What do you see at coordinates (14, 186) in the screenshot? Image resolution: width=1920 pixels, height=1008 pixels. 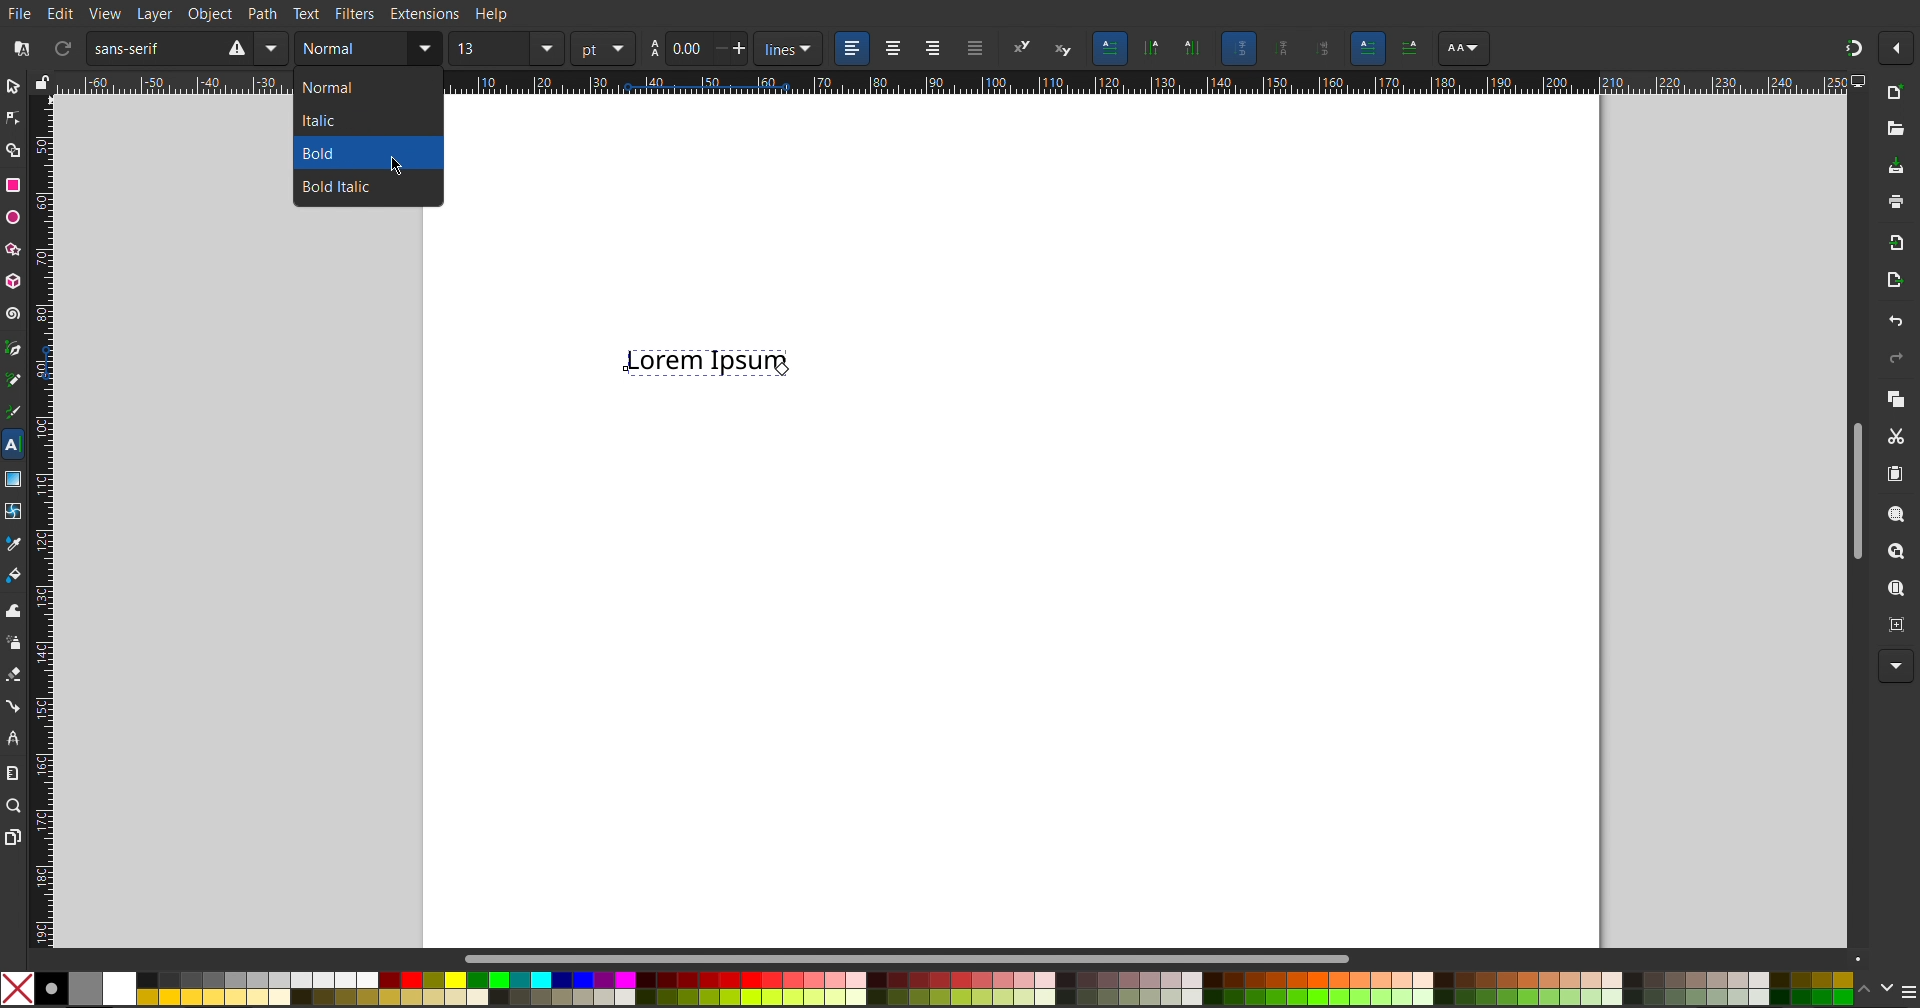 I see `Rectangle Tool` at bounding box center [14, 186].